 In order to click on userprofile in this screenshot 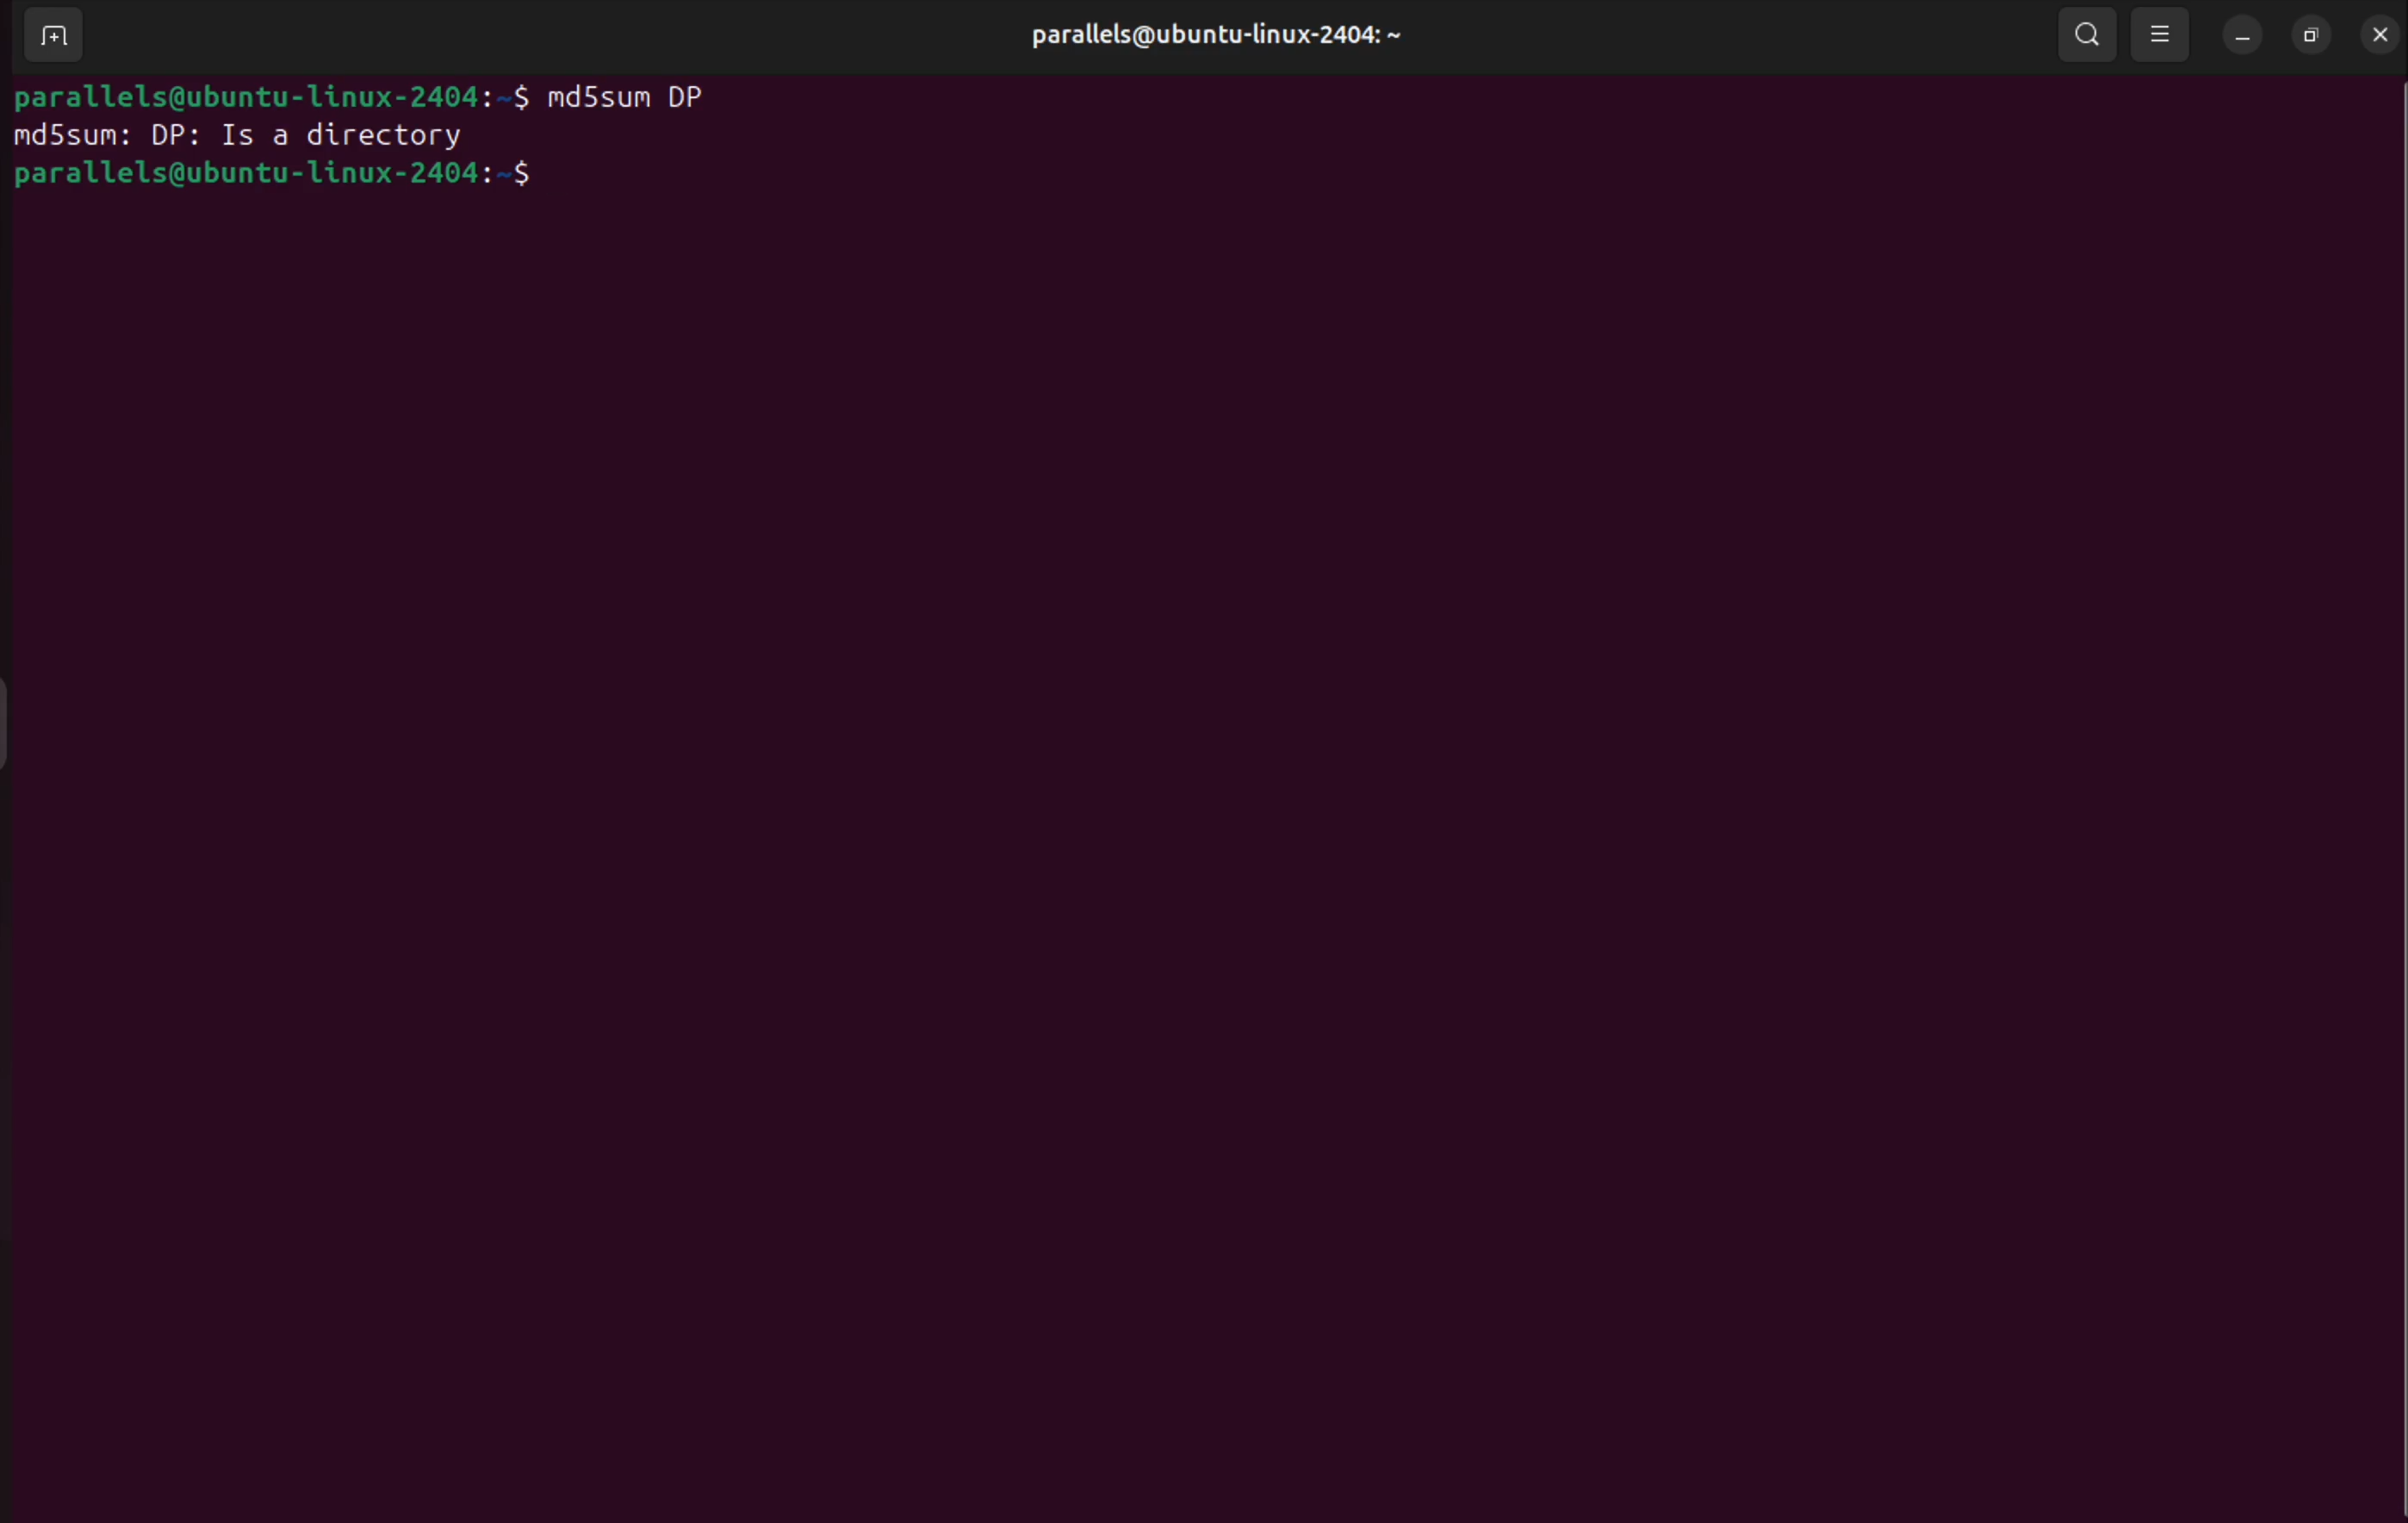, I will do `click(1224, 37)`.